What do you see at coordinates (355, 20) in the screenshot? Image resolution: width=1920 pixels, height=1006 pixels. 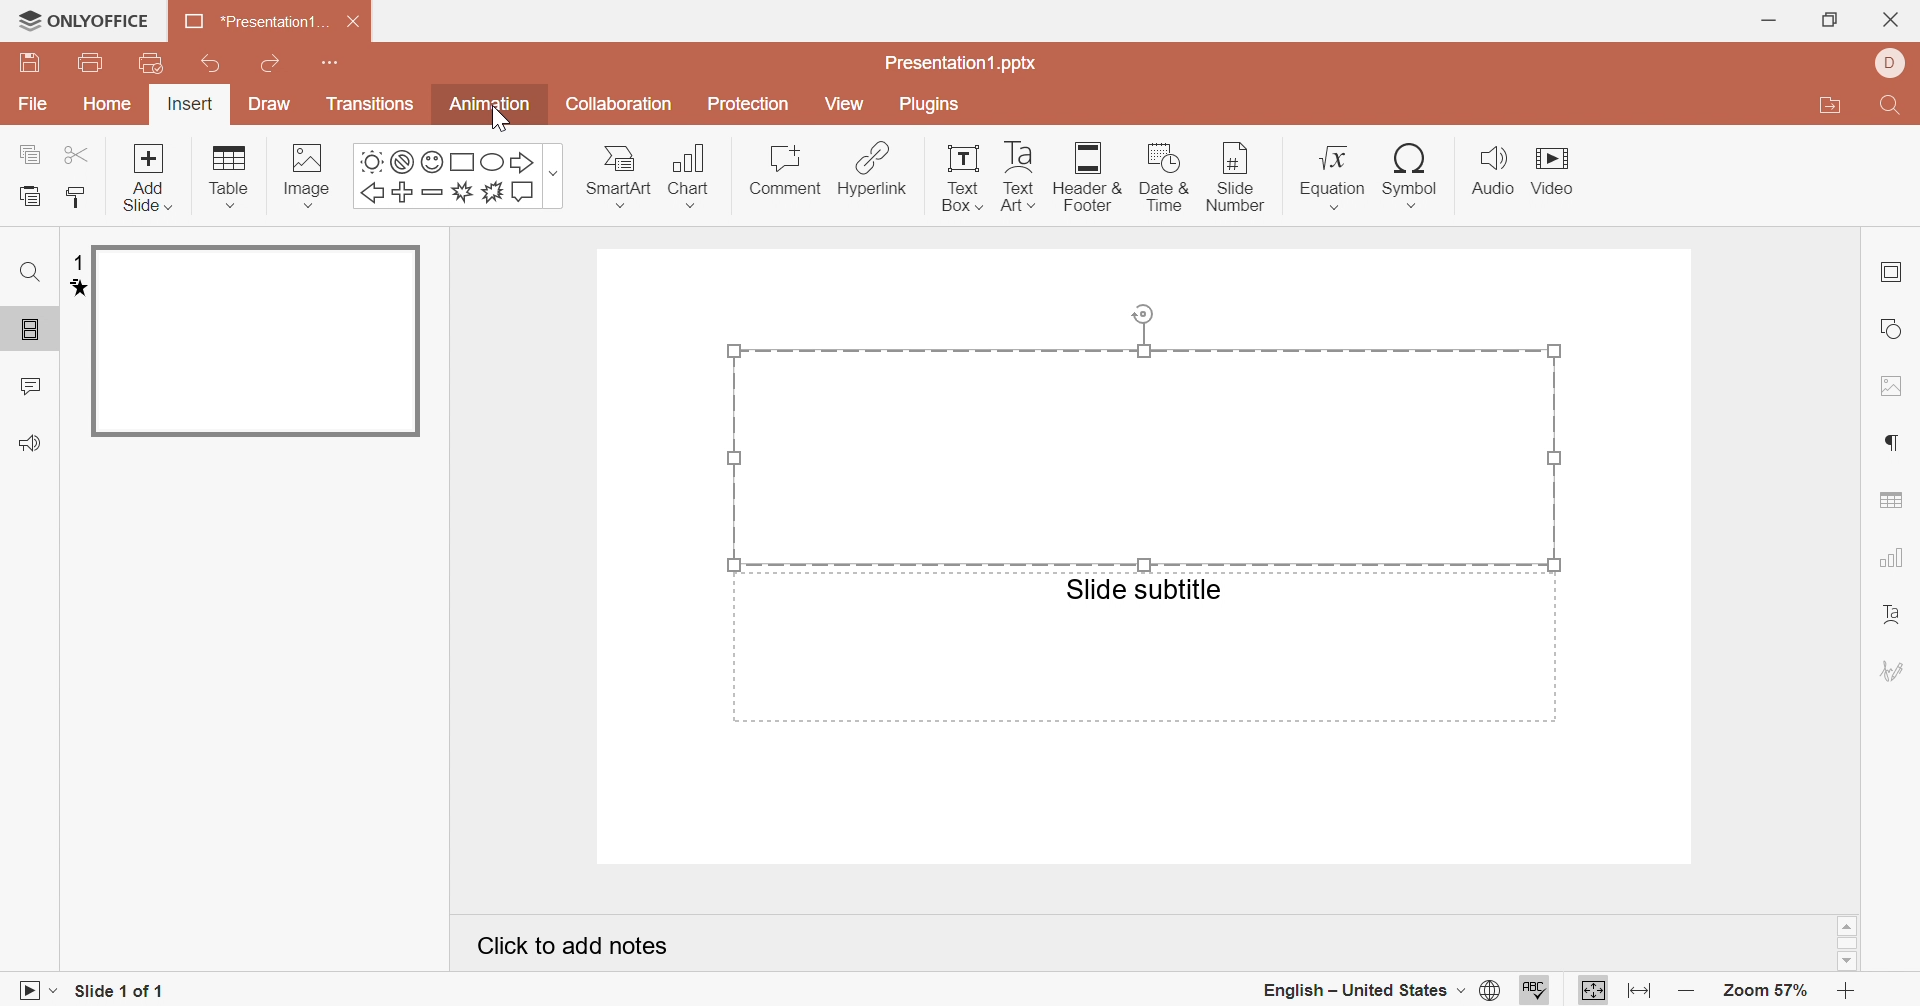 I see `close` at bounding box center [355, 20].